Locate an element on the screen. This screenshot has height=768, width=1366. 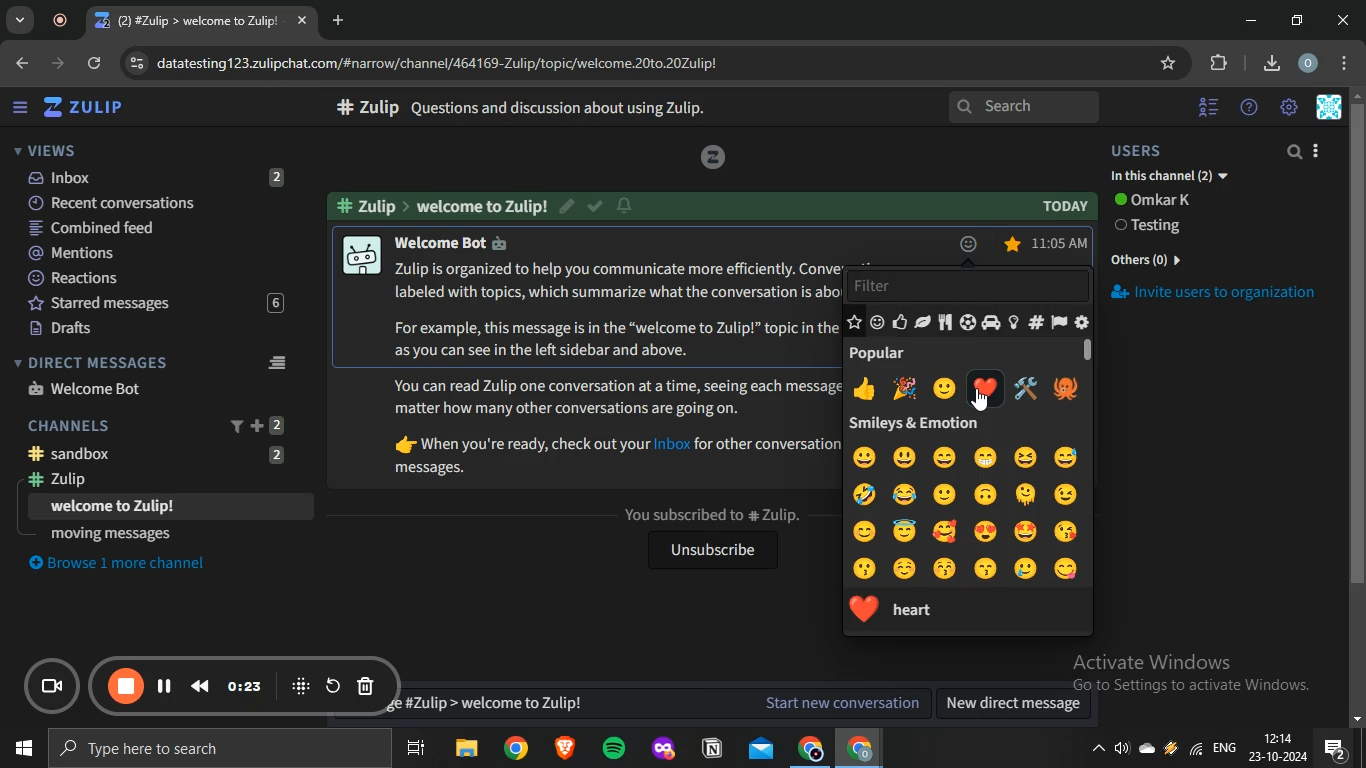
datatesting123.zulipchat.com/#narrow/channel/464169-Zulip/topic/welcome.20to.20Zulip! is located at coordinates (429, 61).